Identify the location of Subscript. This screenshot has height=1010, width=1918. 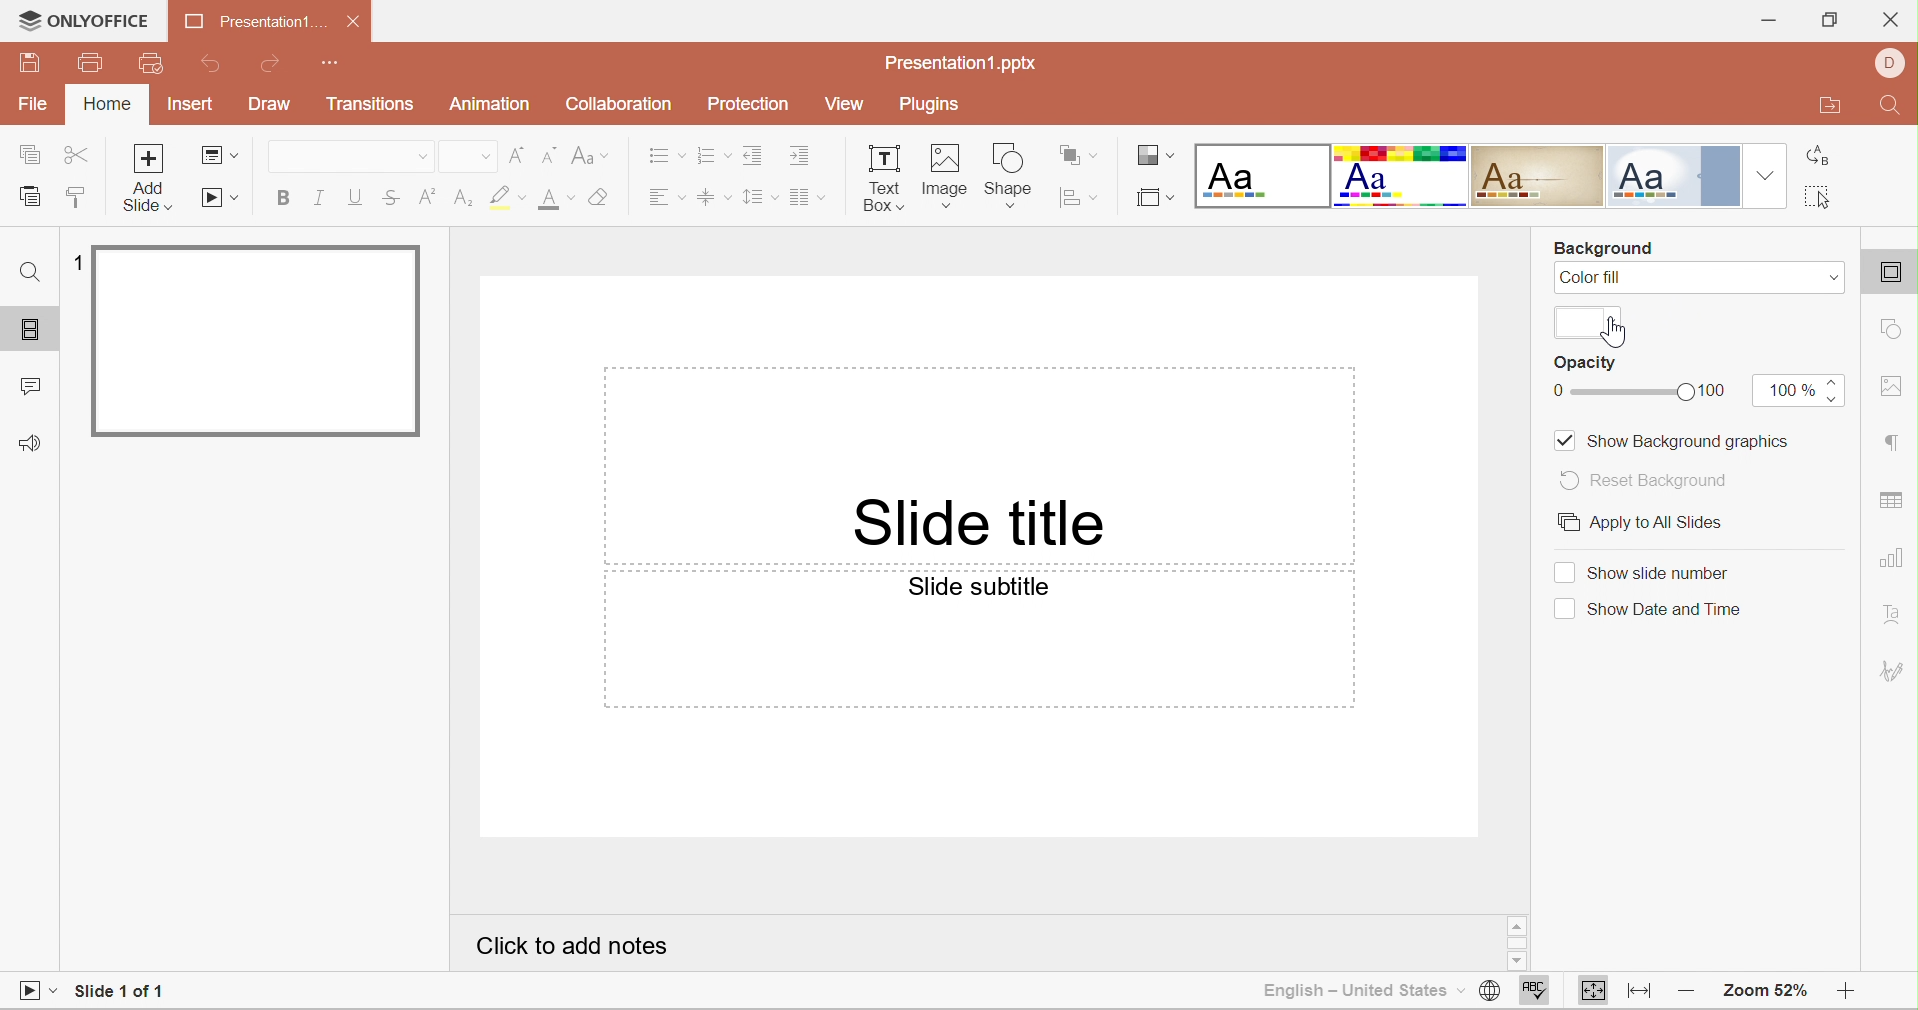
(465, 200).